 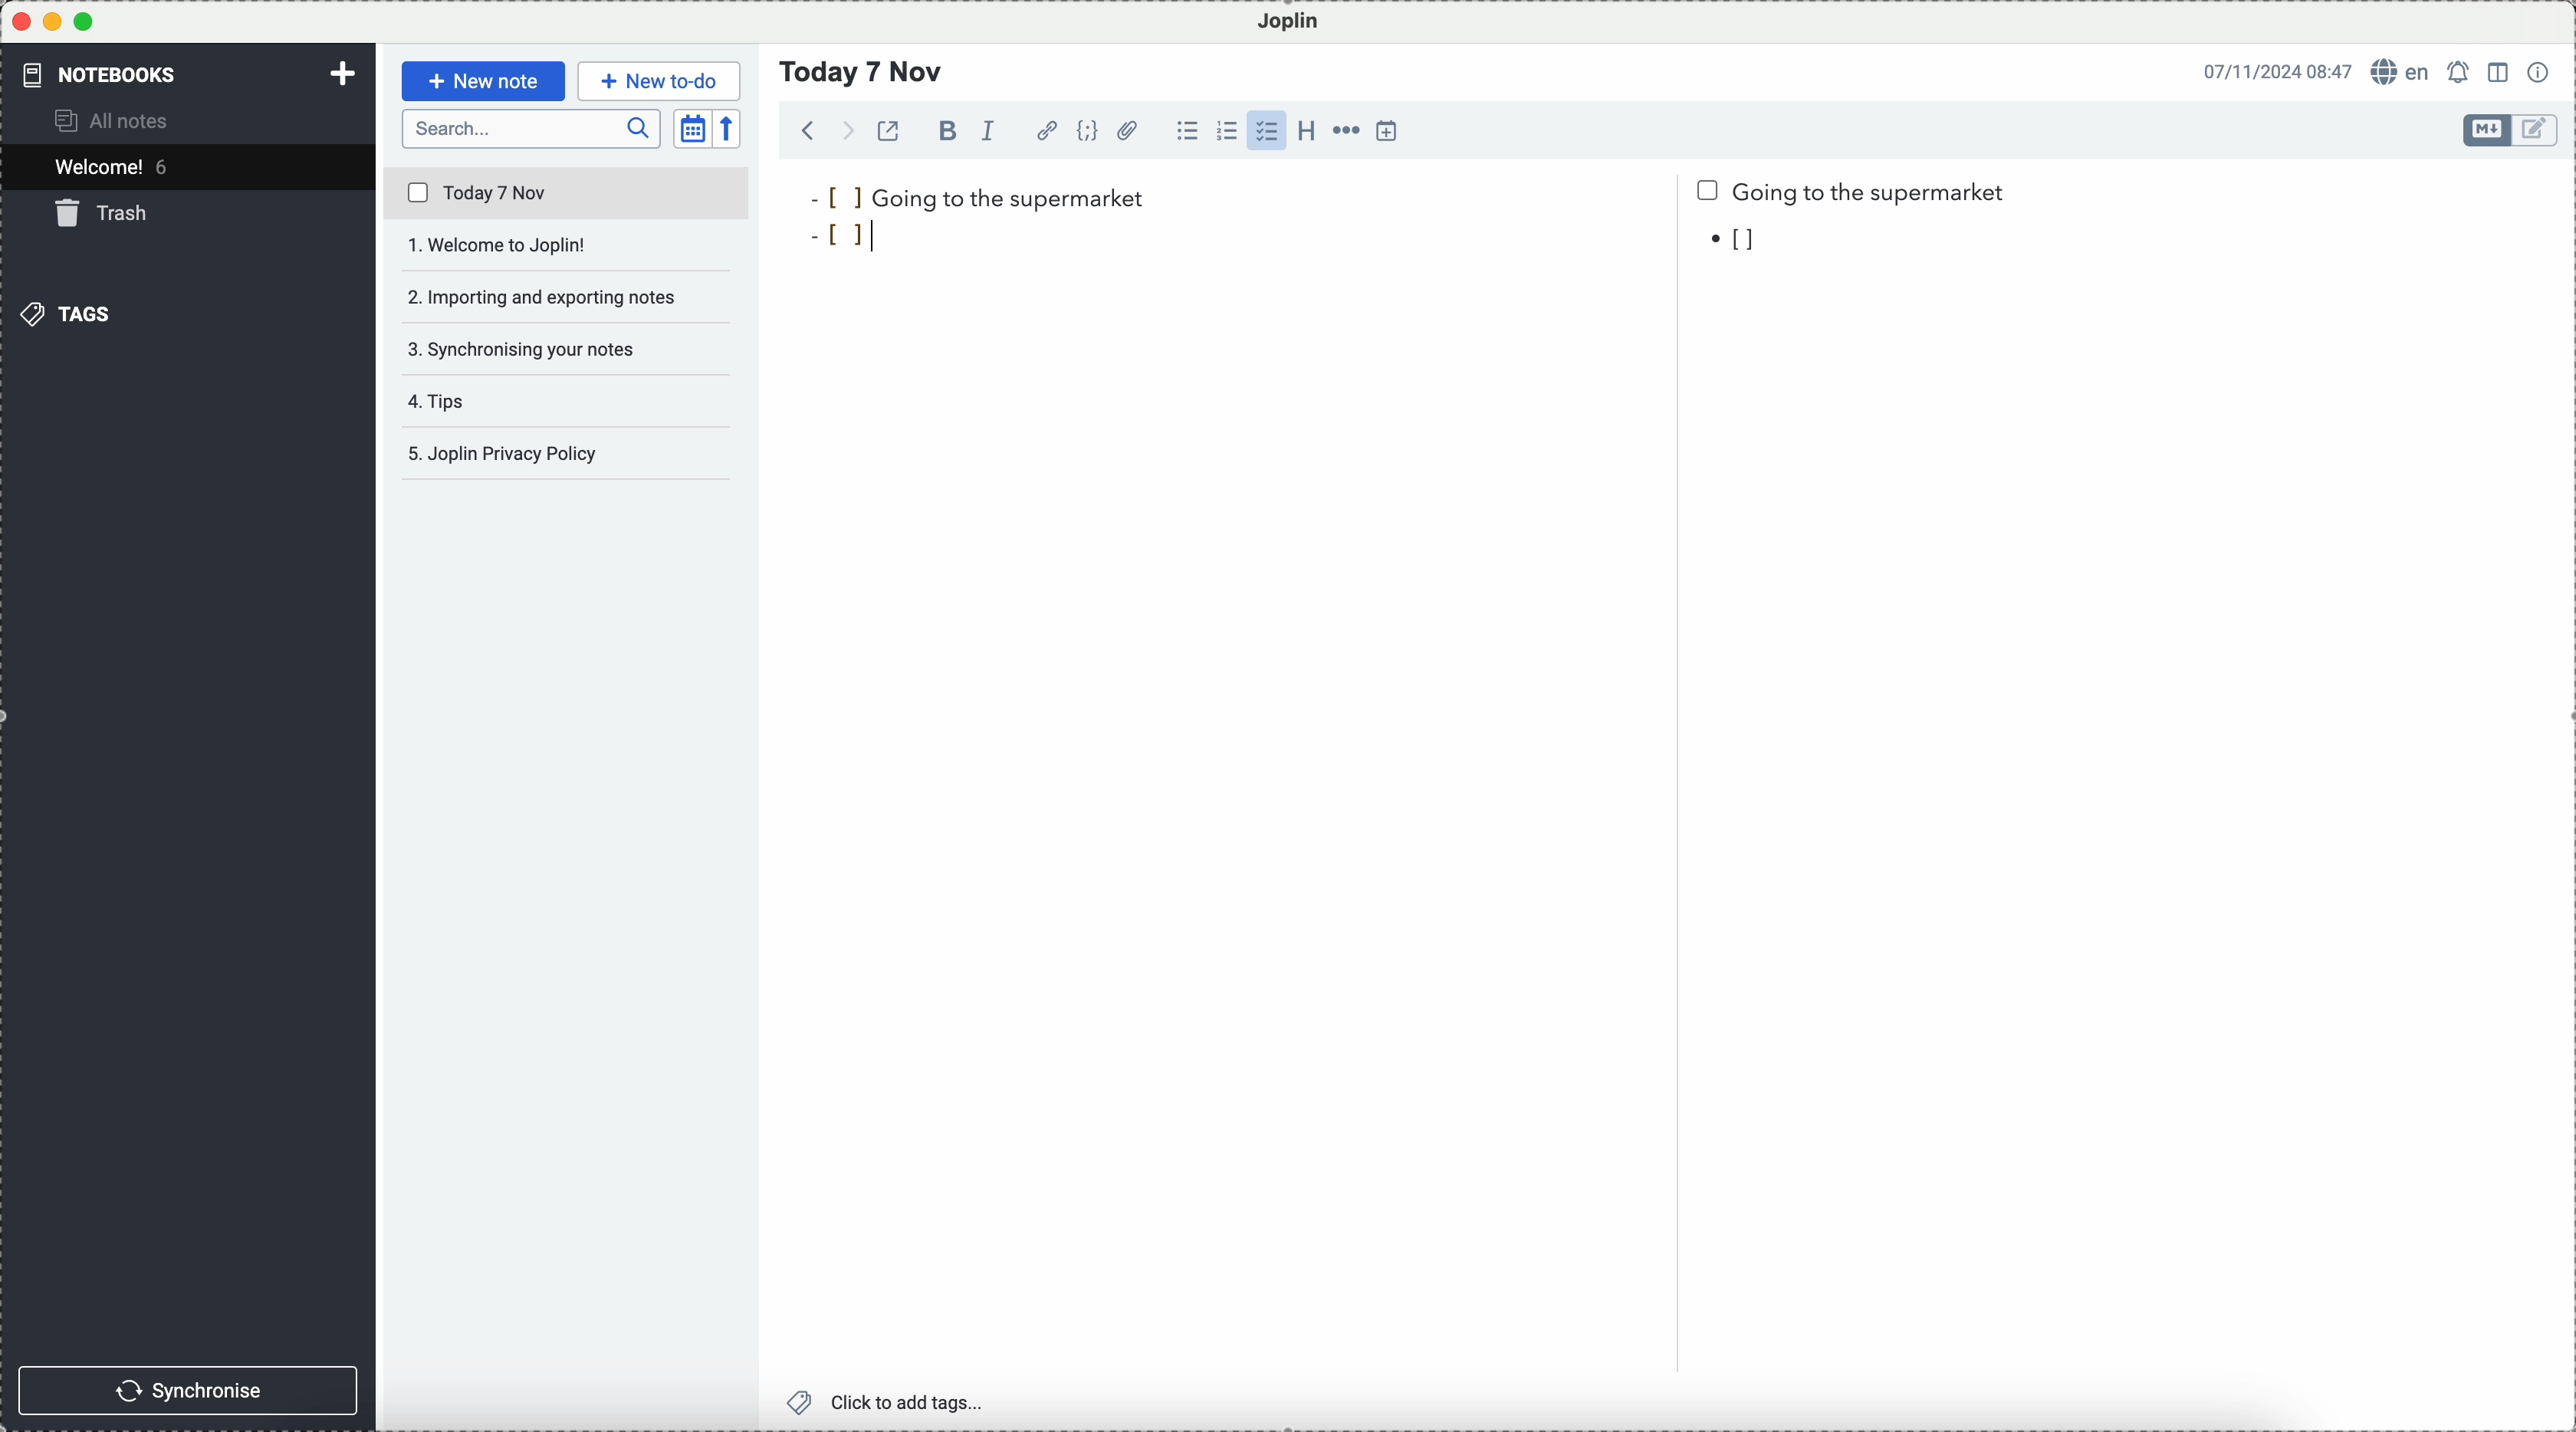 What do you see at coordinates (809, 129) in the screenshot?
I see `back` at bounding box center [809, 129].